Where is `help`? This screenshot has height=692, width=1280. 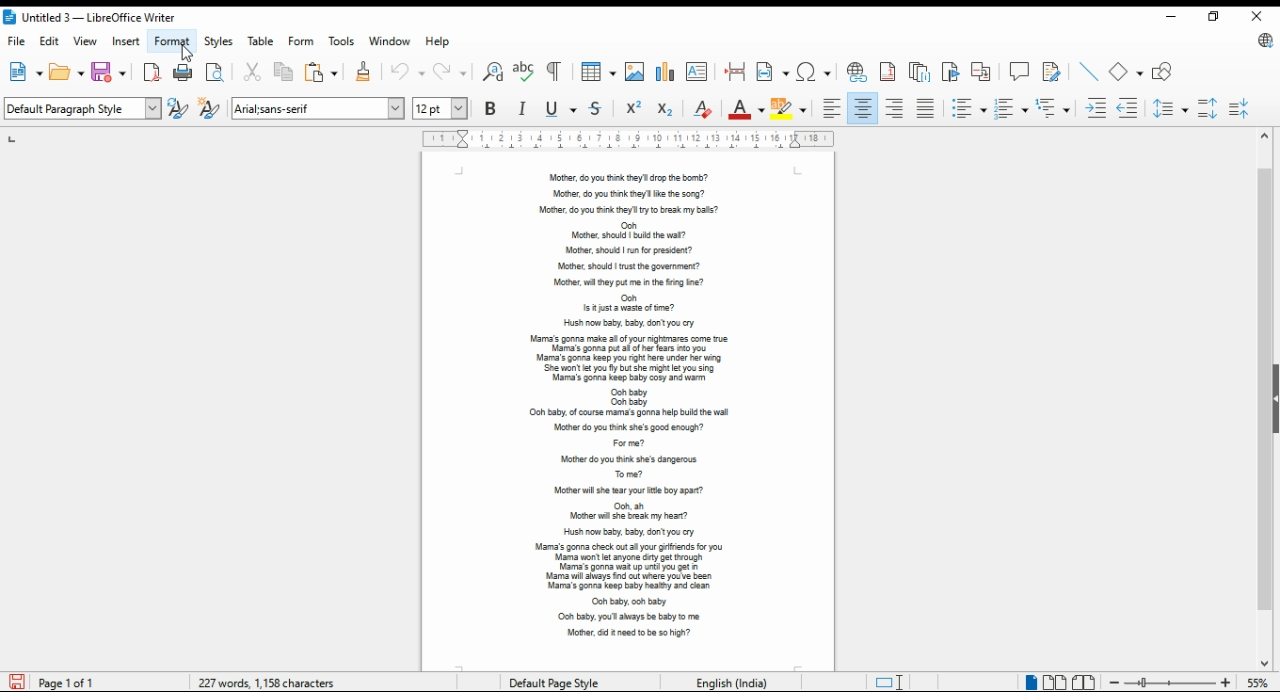
help is located at coordinates (441, 41).